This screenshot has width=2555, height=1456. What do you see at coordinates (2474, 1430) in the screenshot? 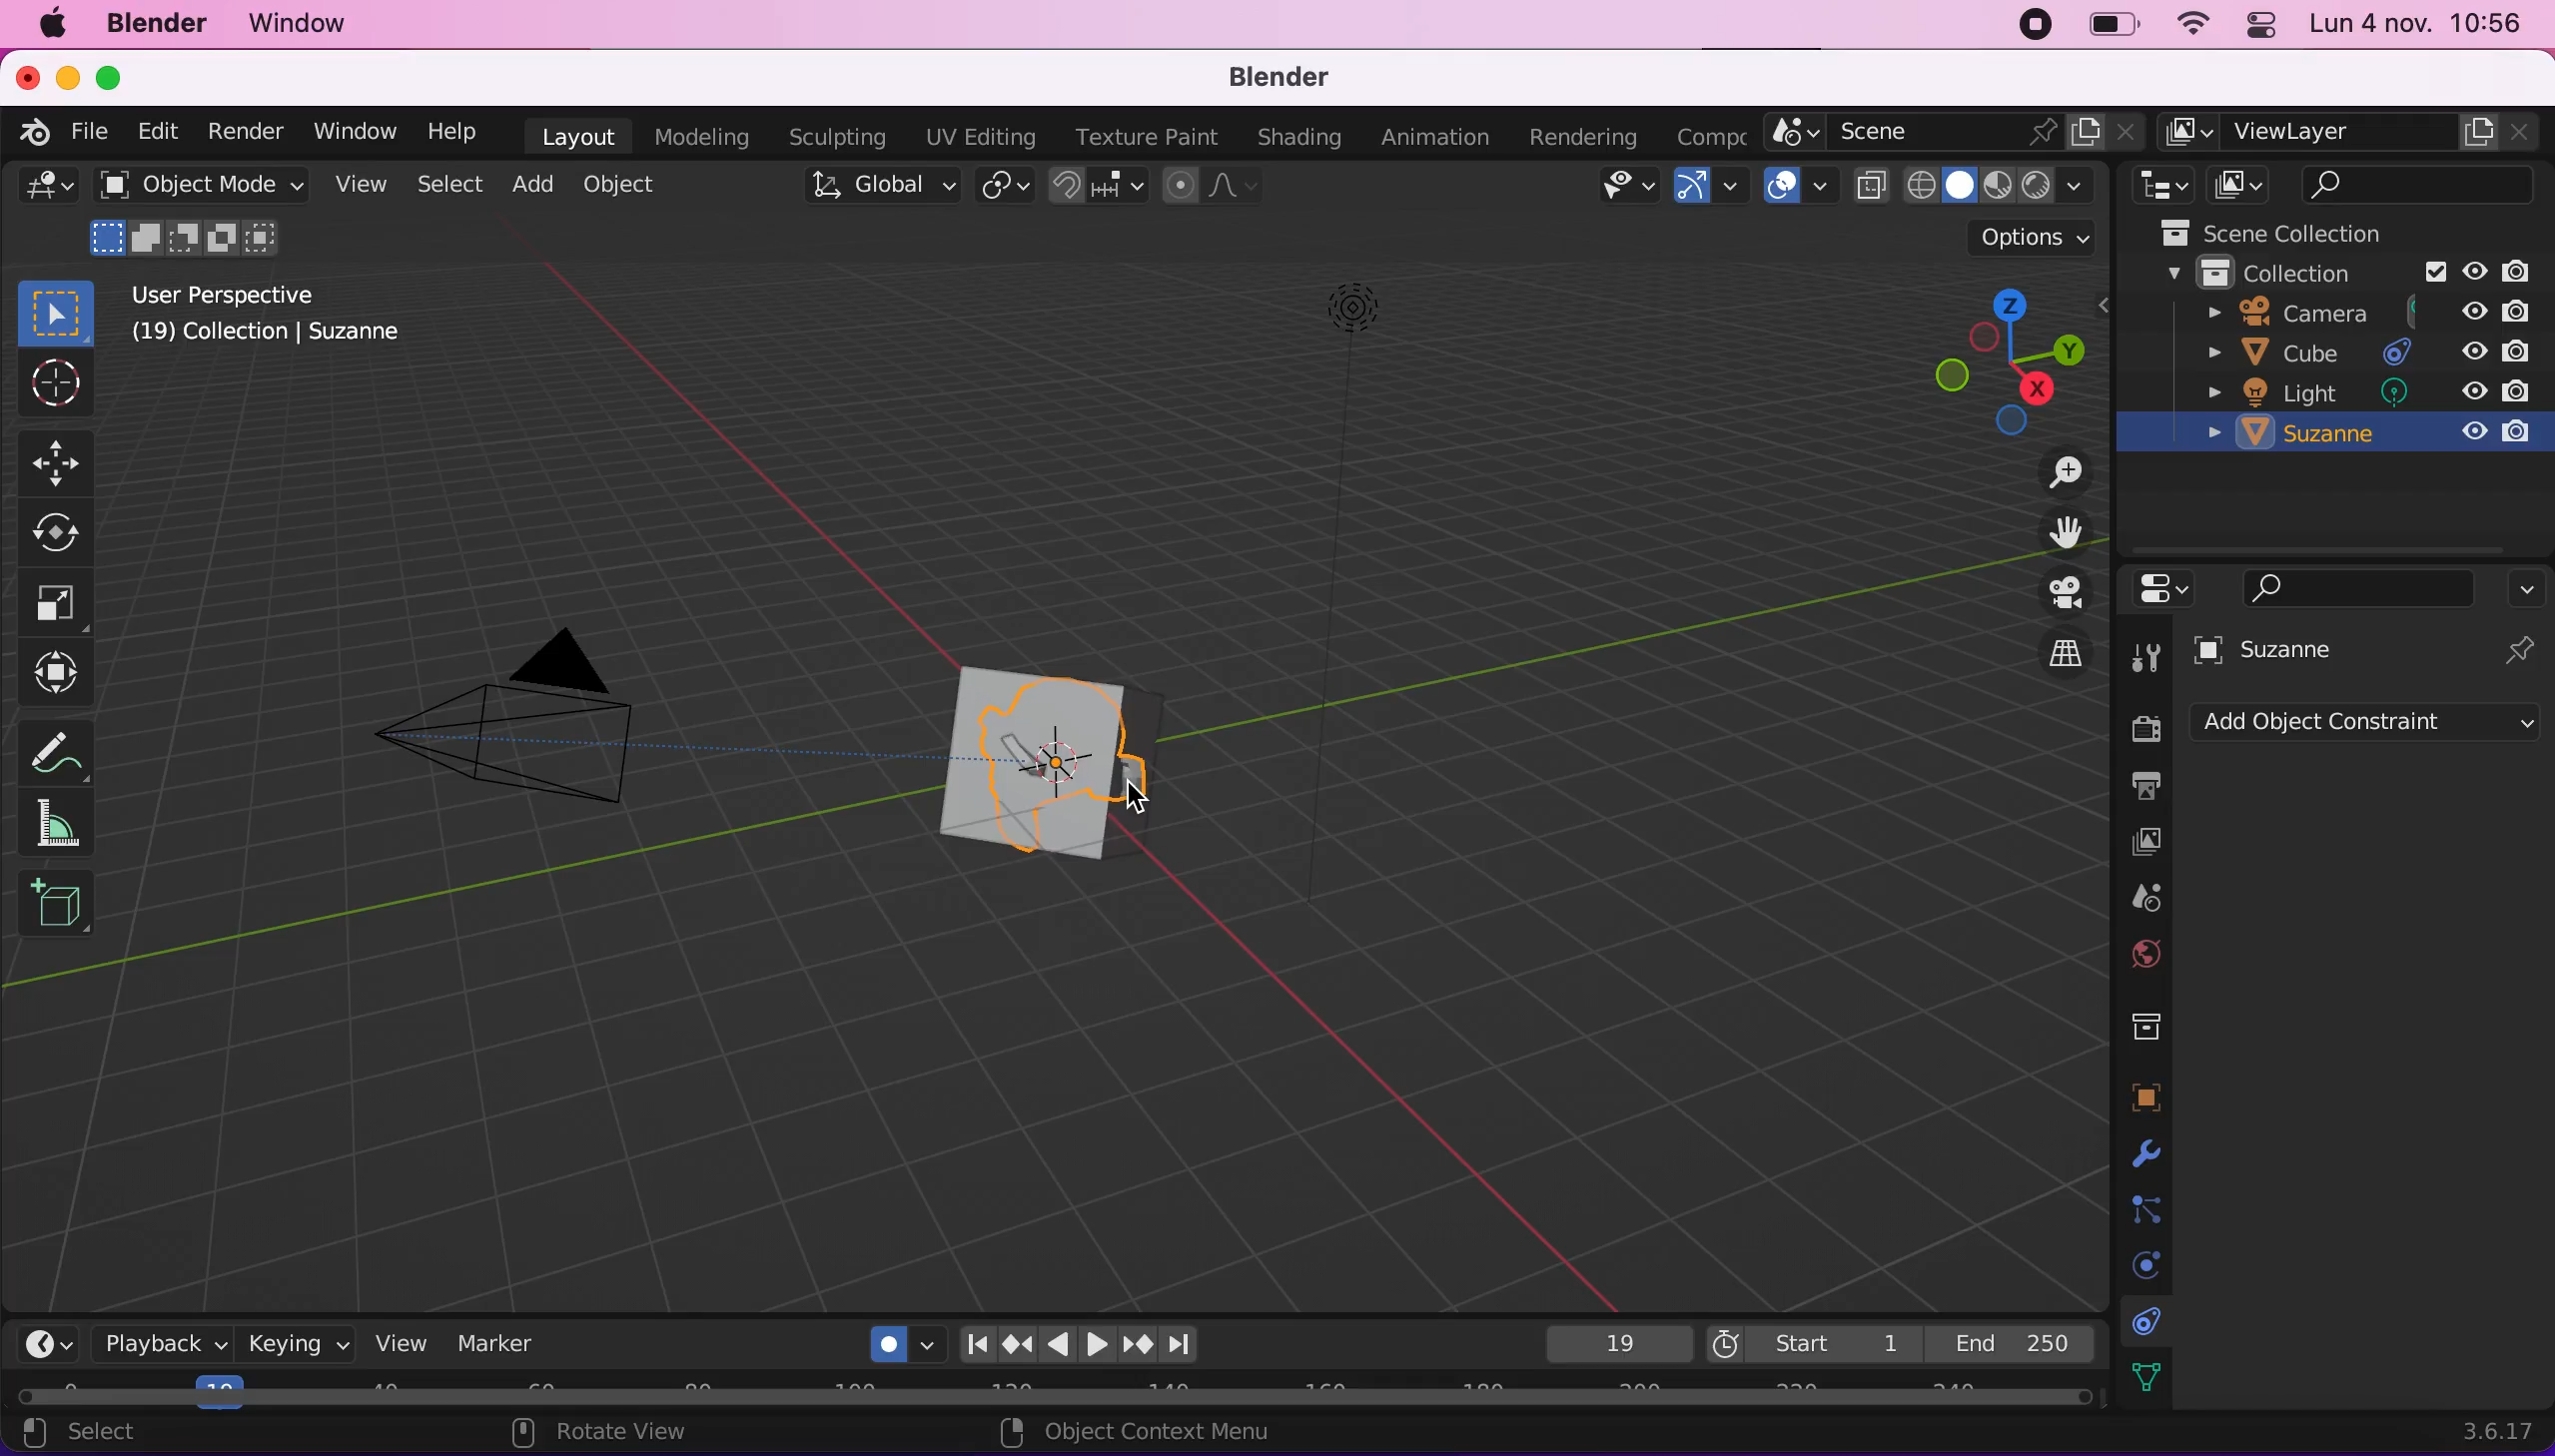
I see `3.6.17` at bounding box center [2474, 1430].